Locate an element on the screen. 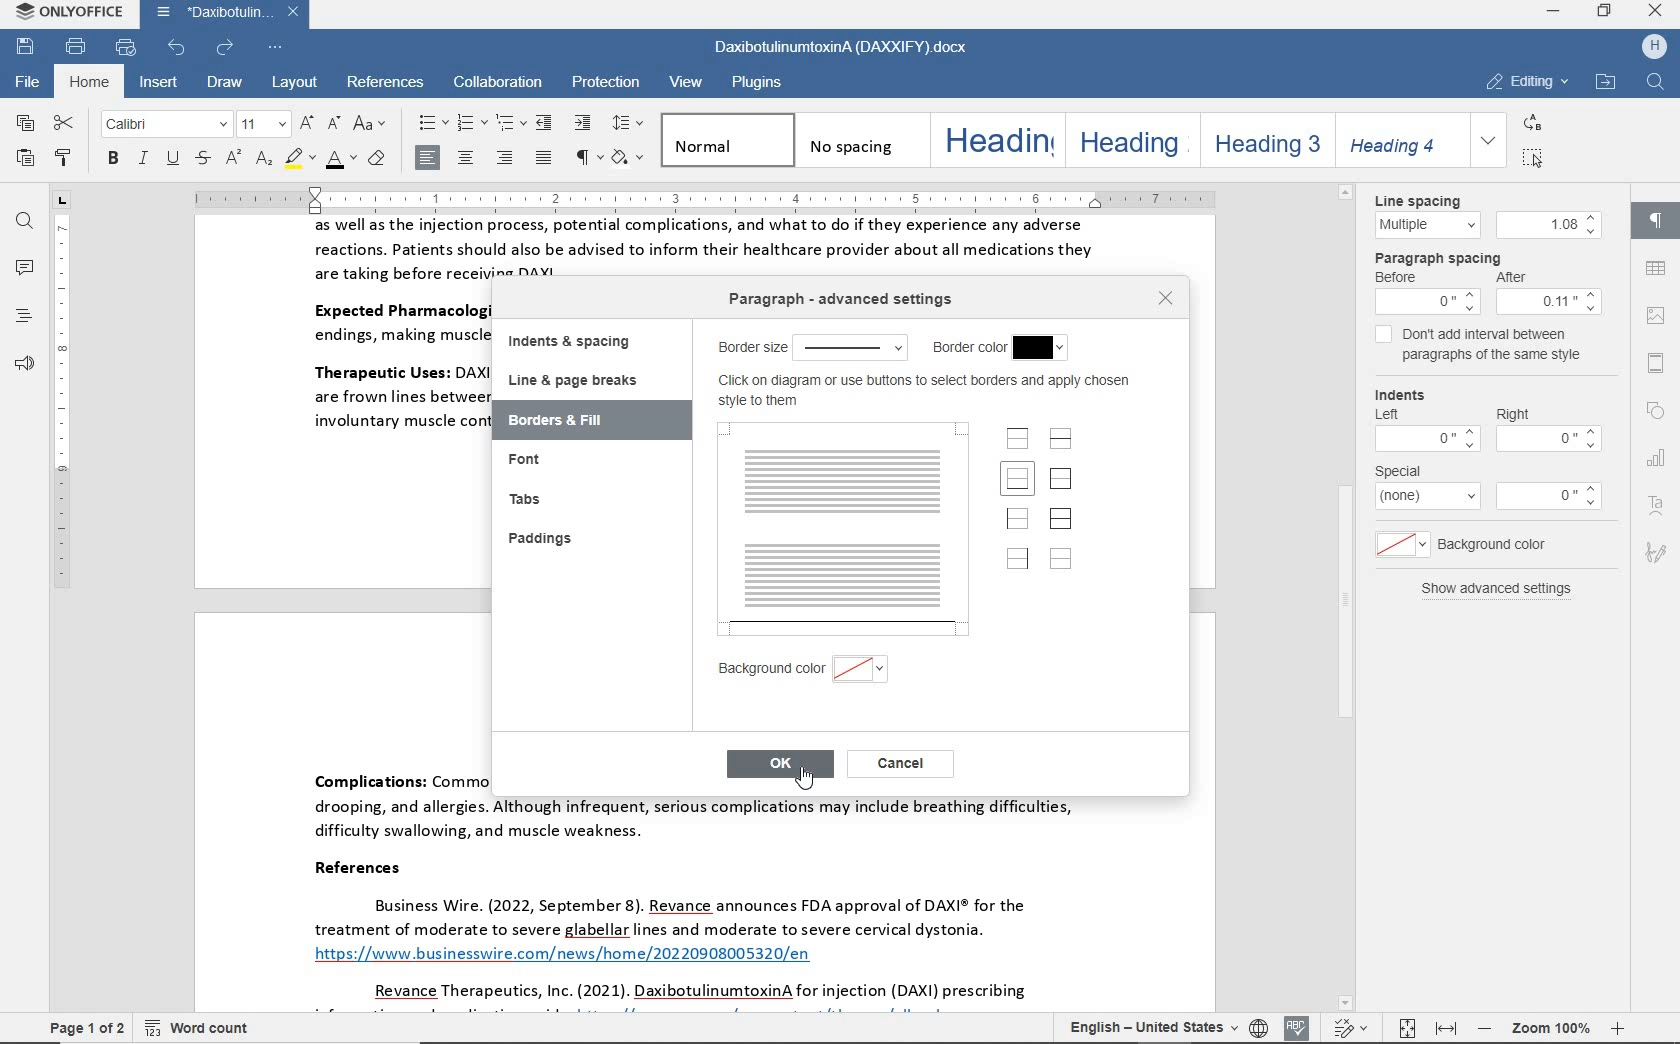 This screenshot has width=1680, height=1044. expand is located at coordinates (1489, 139).